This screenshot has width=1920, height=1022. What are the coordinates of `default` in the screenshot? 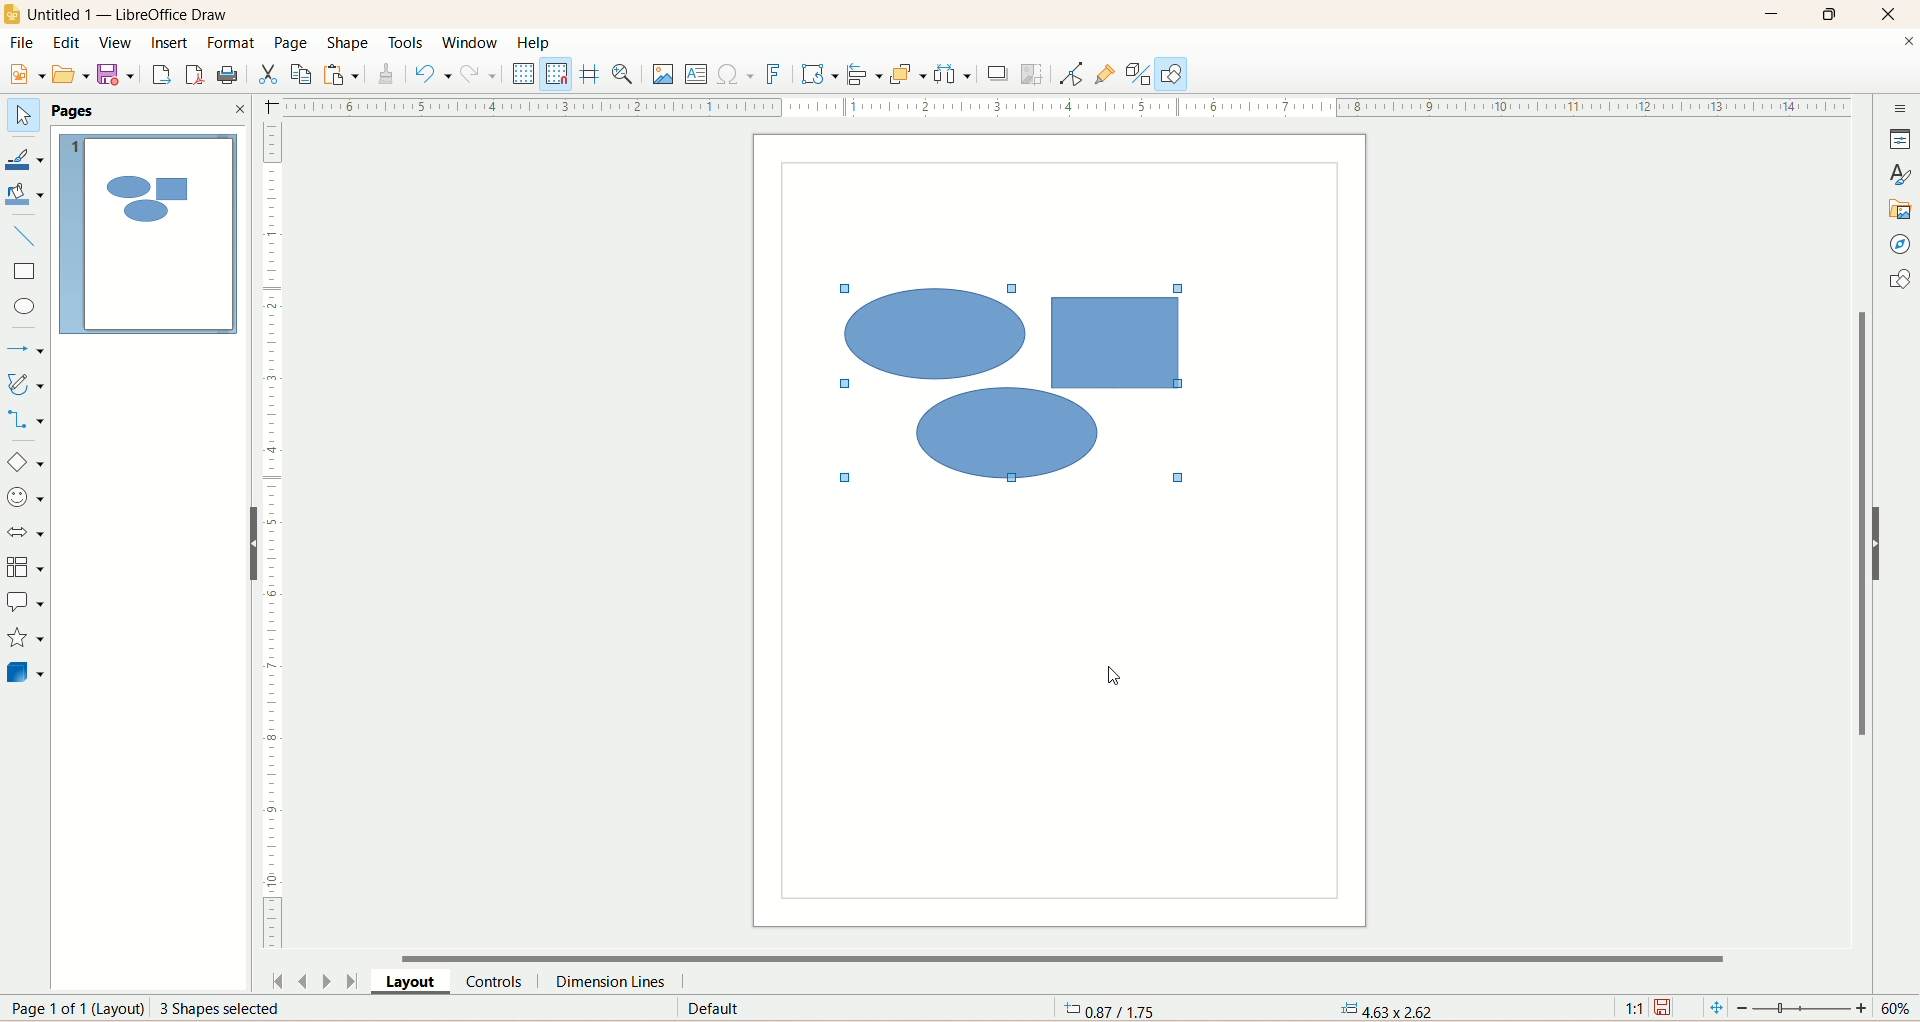 It's located at (711, 1009).